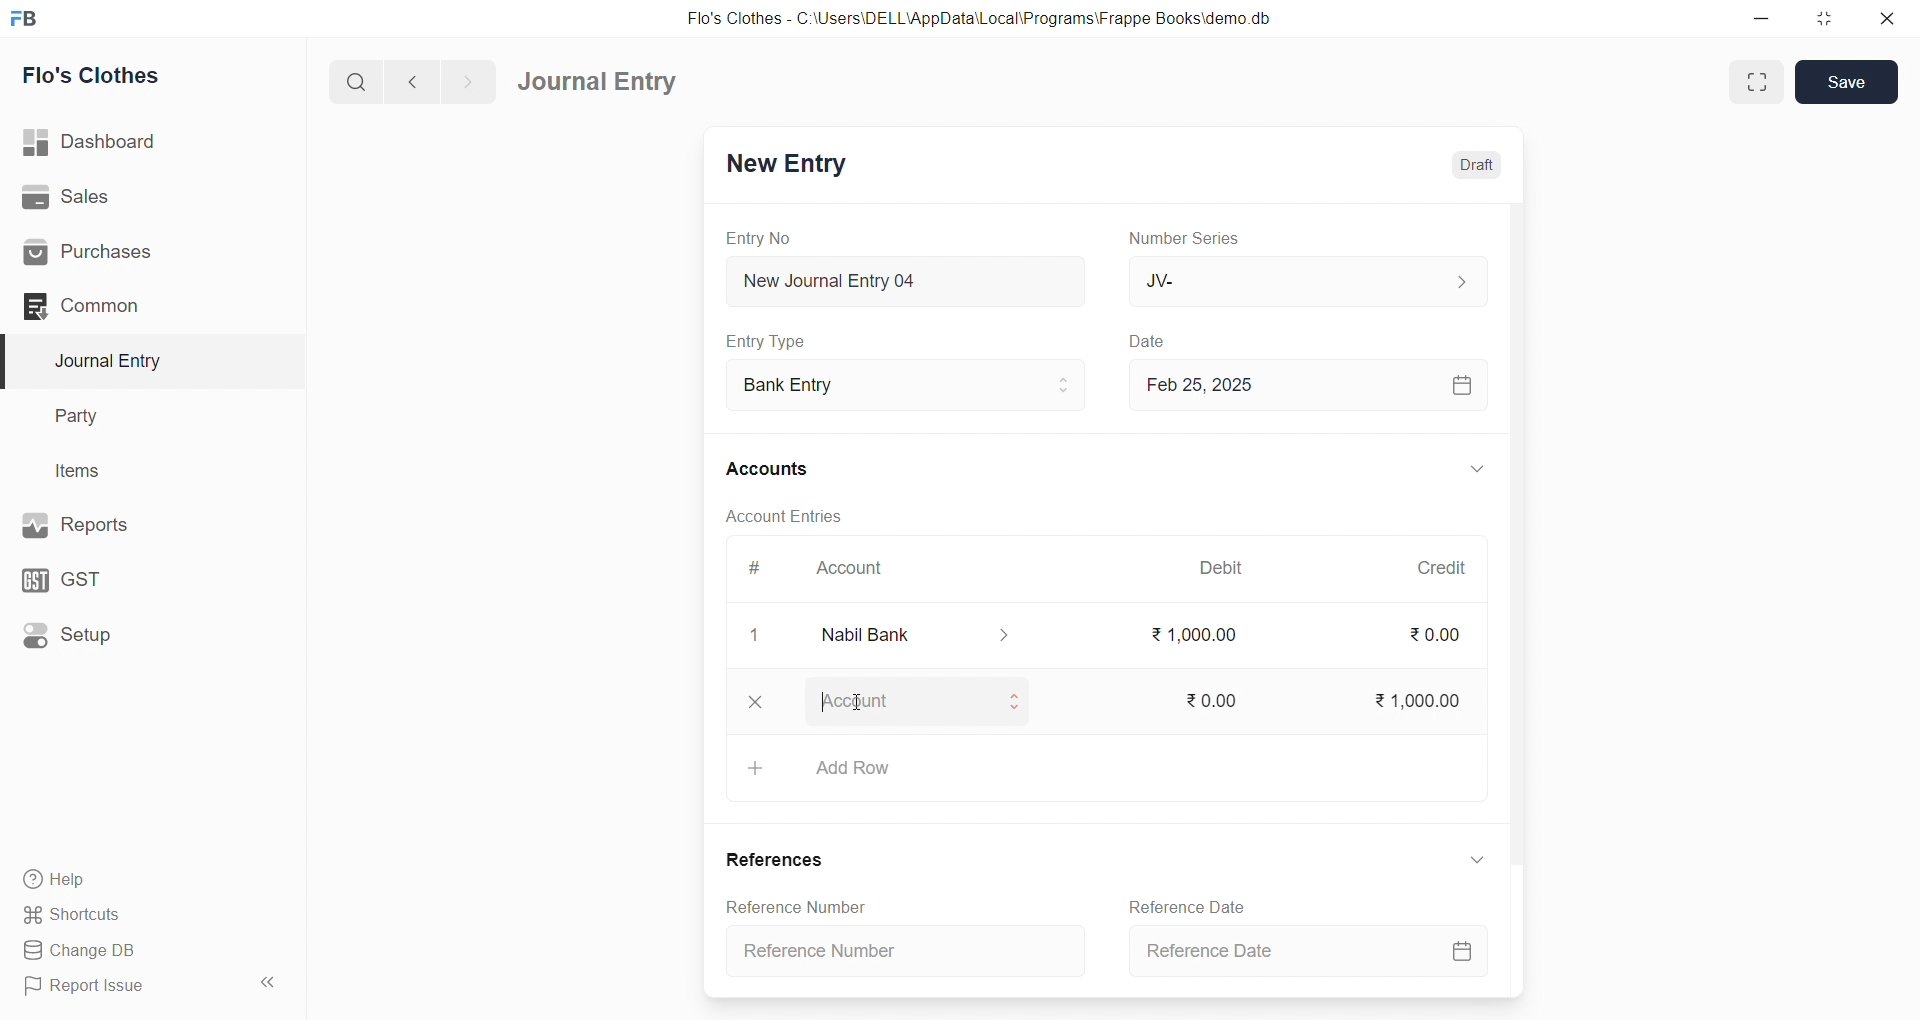  I want to click on Items, so click(138, 472).